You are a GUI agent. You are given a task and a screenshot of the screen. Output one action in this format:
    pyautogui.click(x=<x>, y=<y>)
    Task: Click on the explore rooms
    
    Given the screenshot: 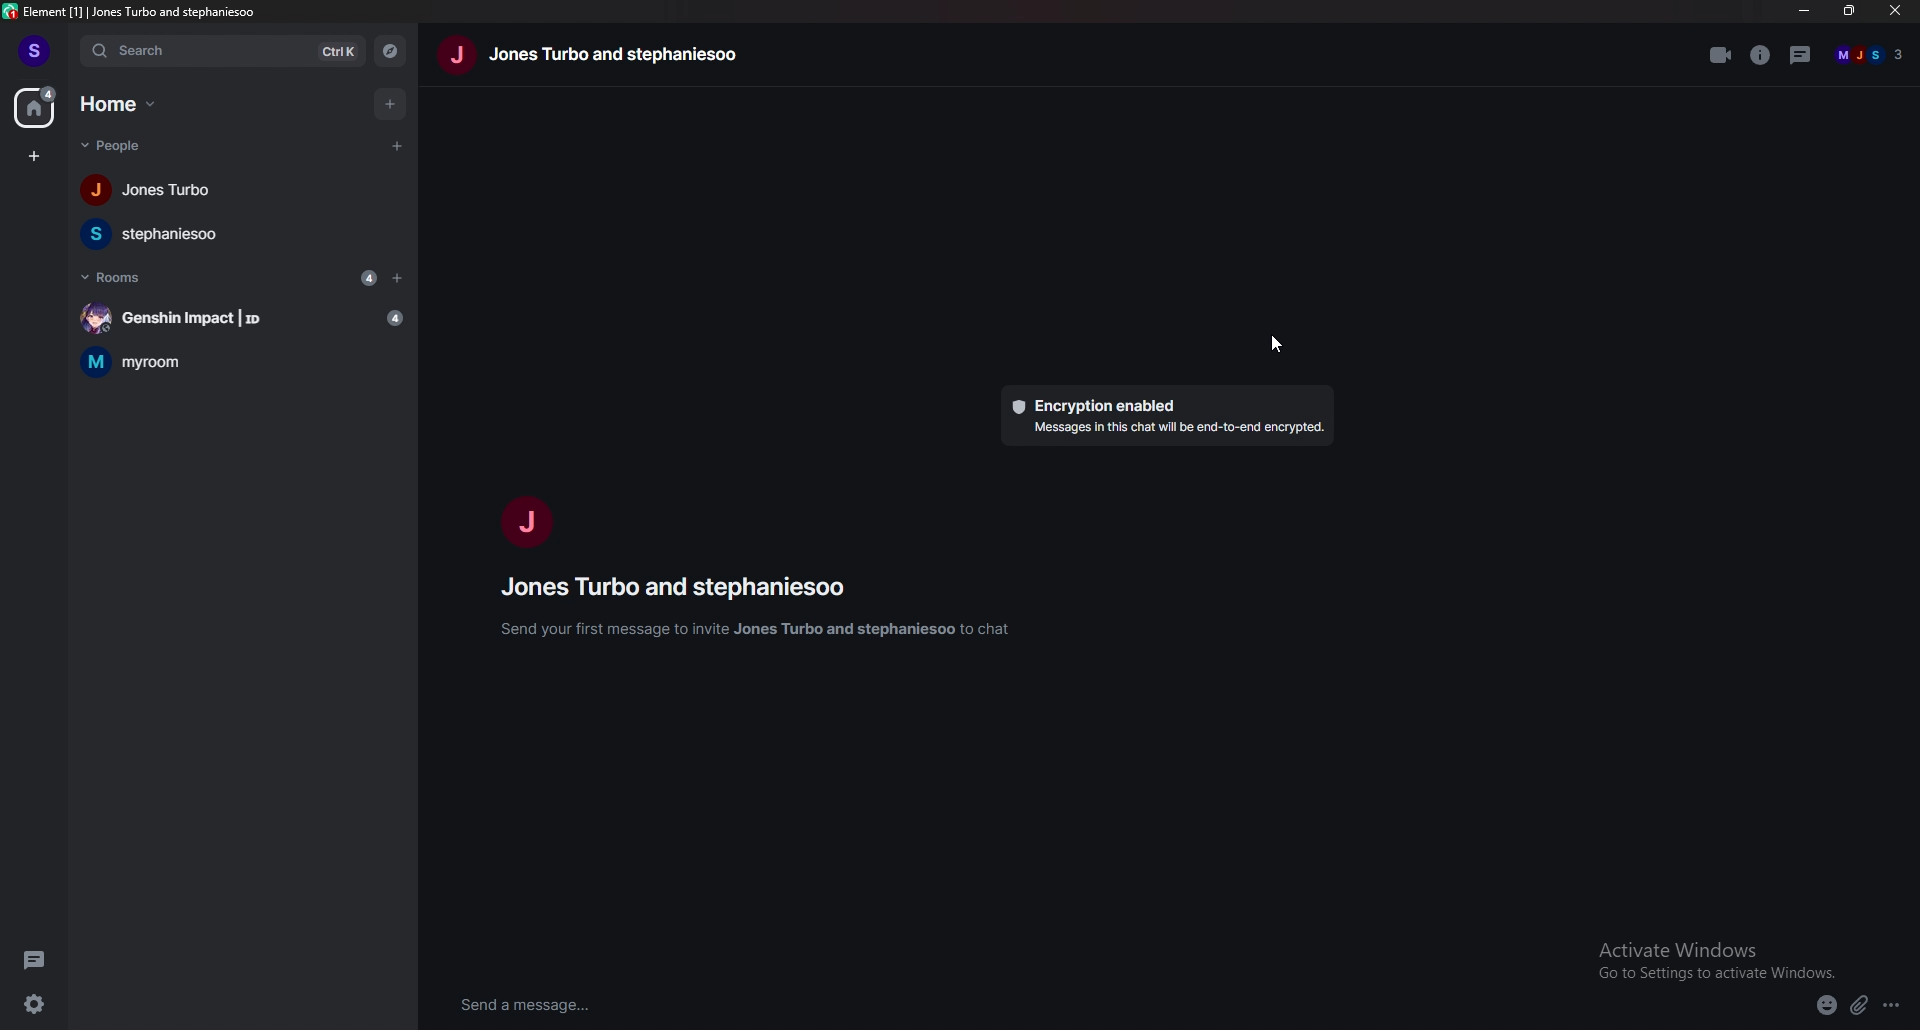 What is the action you would take?
    pyautogui.click(x=392, y=53)
    